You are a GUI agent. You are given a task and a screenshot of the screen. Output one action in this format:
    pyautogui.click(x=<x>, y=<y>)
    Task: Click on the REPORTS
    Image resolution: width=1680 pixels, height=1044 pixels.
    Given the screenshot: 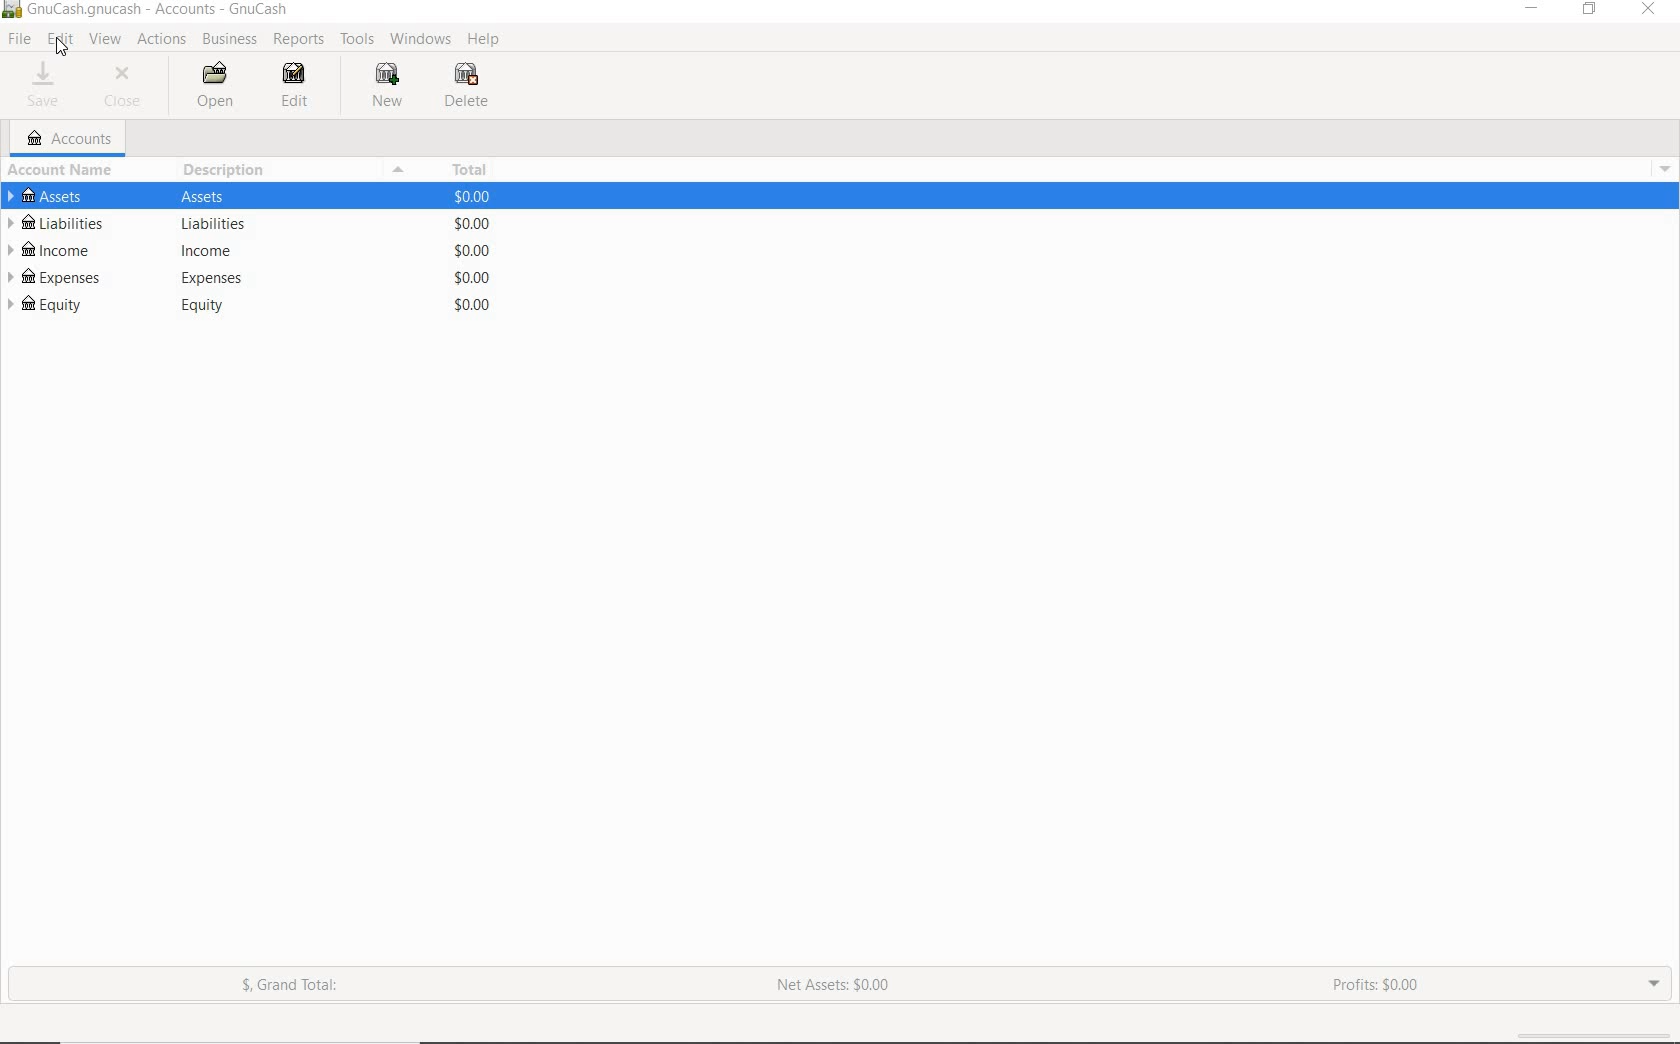 What is the action you would take?
    pyautogui.click(x=299, y=40)
    